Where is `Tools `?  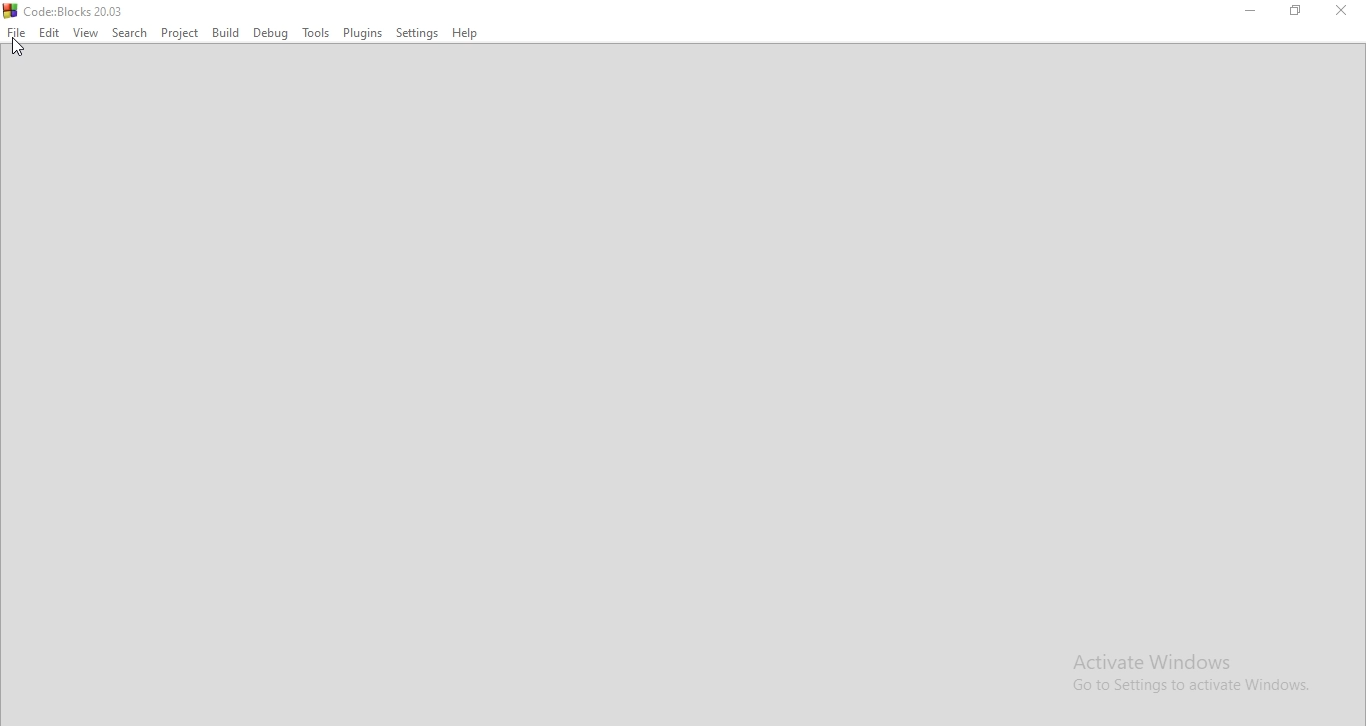
Tools  is located at coordinates (313, 33).